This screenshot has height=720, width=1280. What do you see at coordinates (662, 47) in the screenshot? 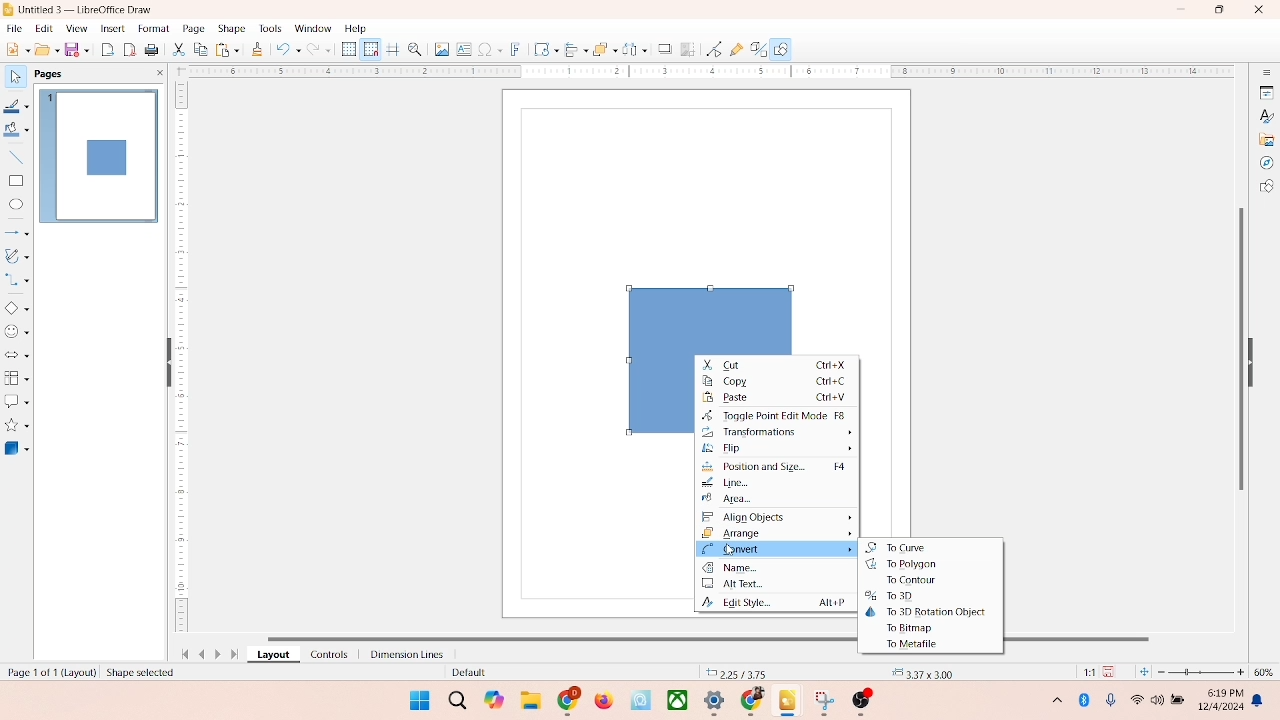
I see `shadow` at bounding box center [662, 47].